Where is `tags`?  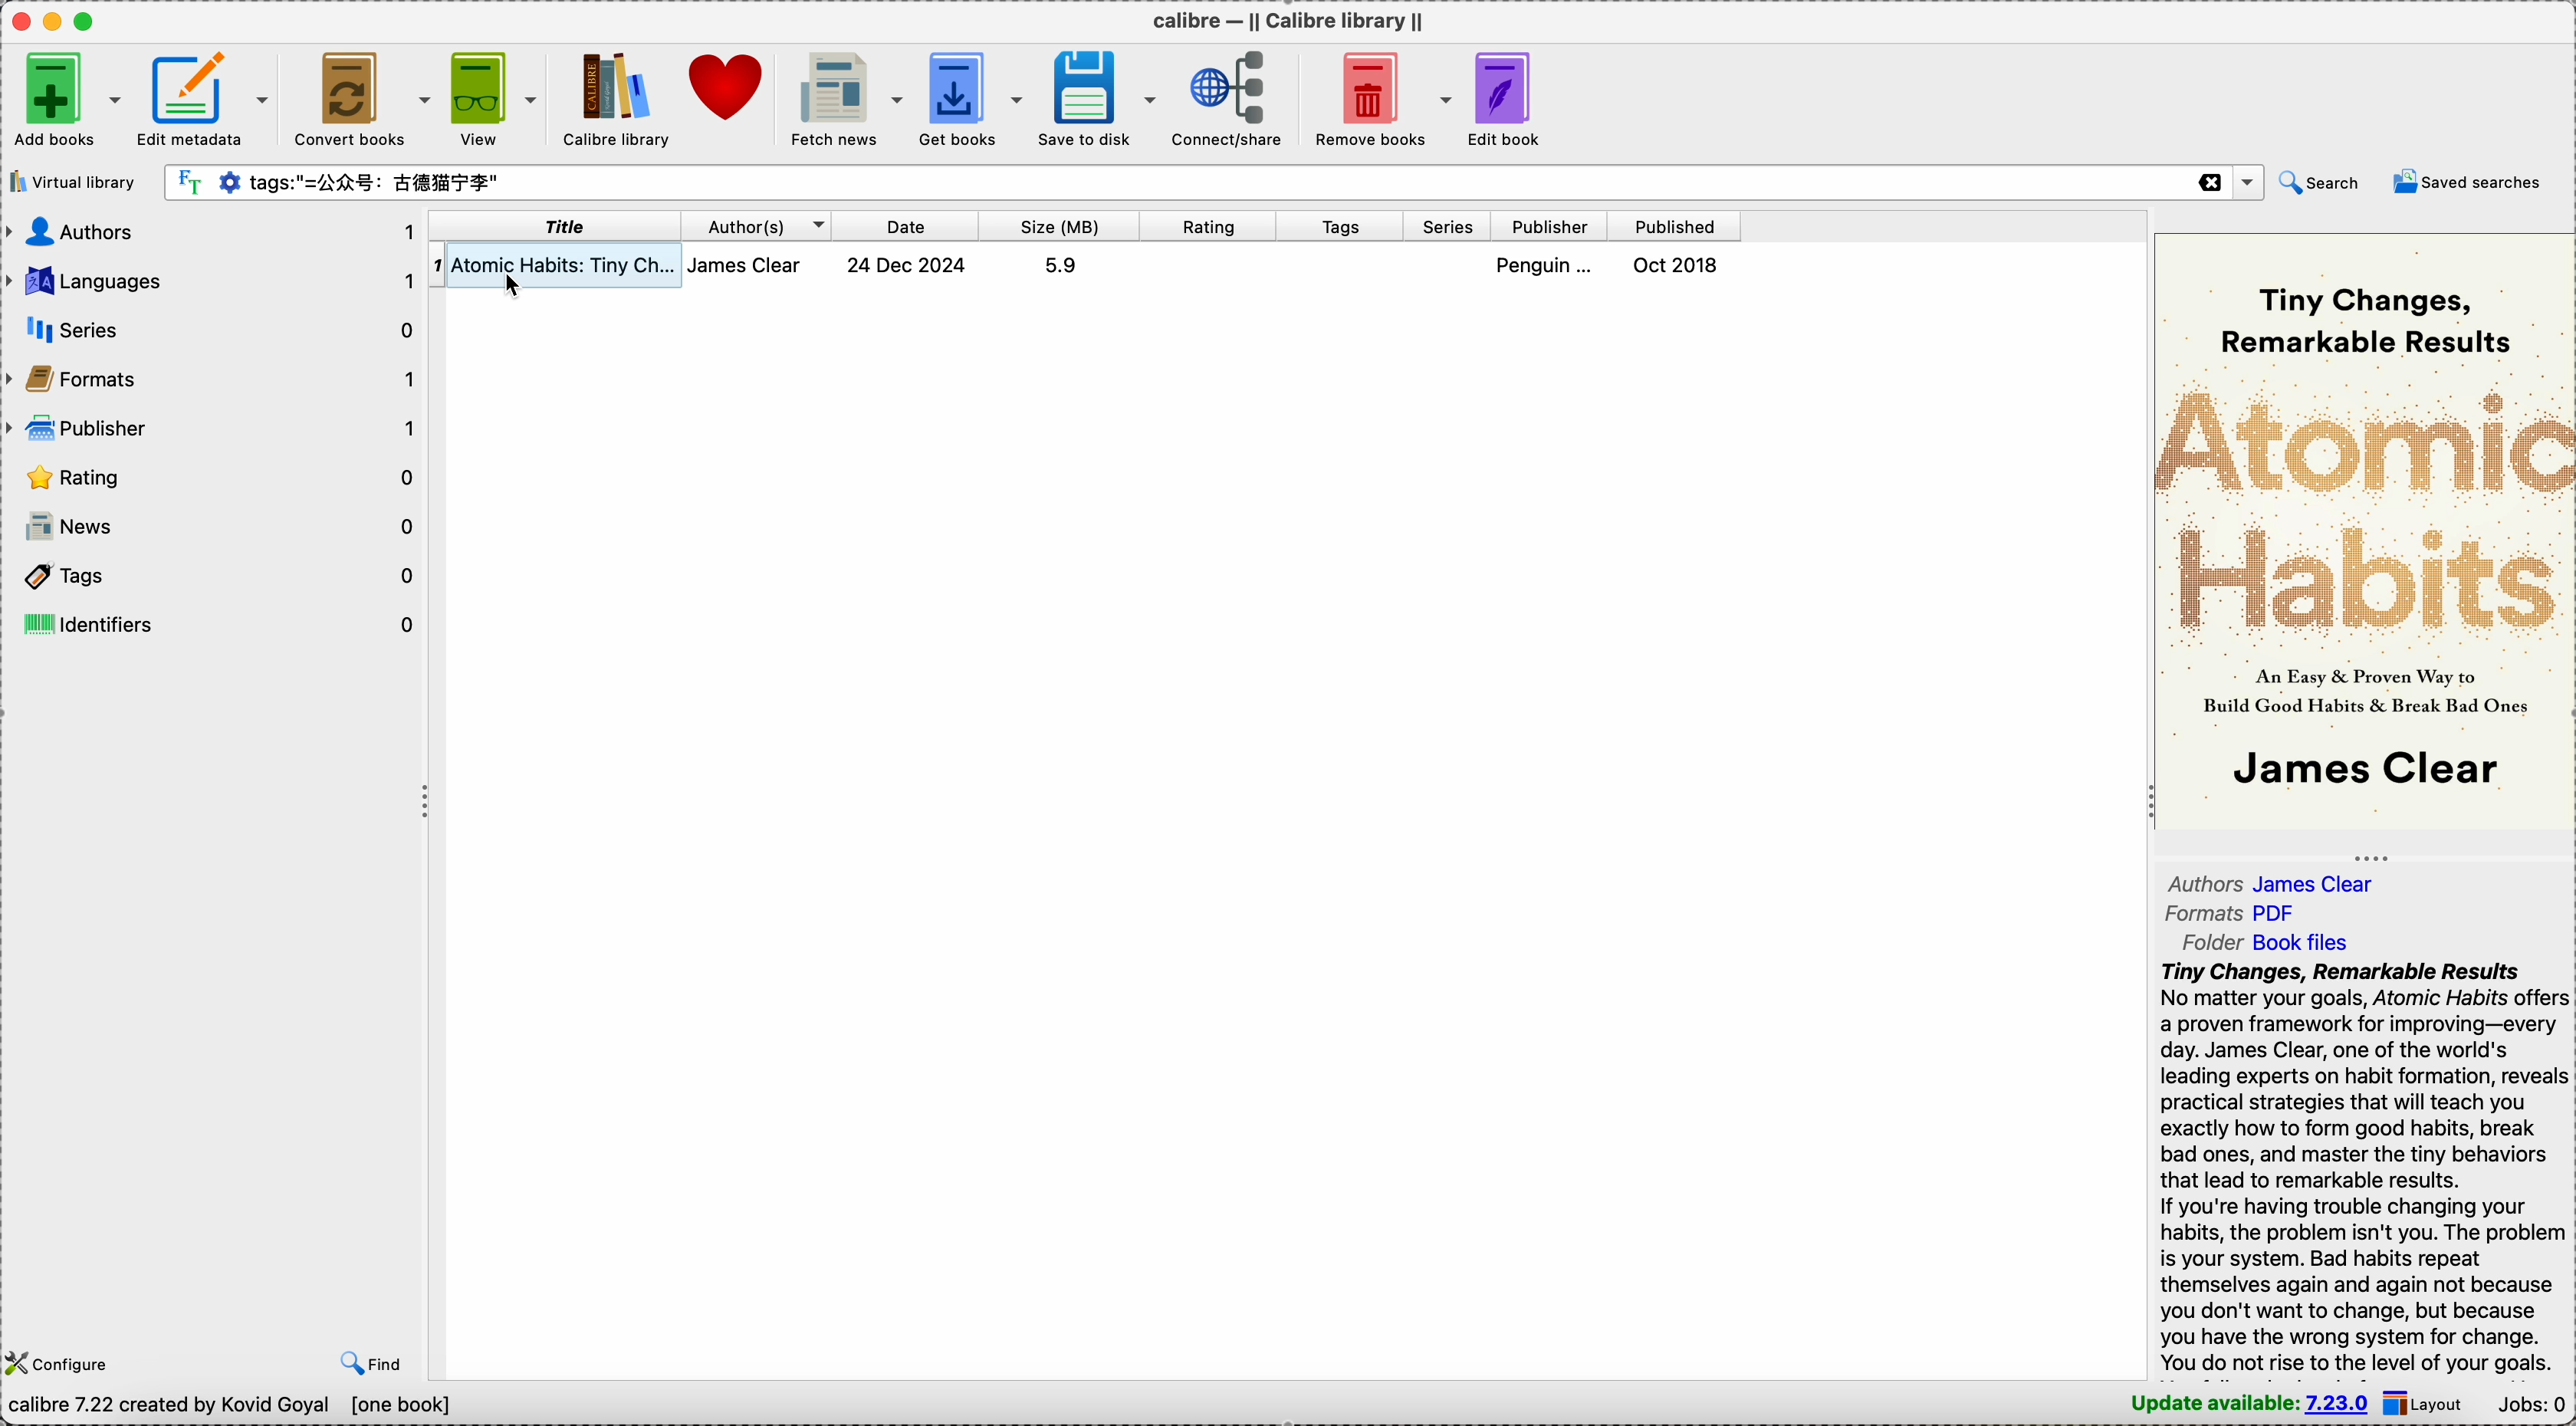
tags is located at coordinates (1343, 225).